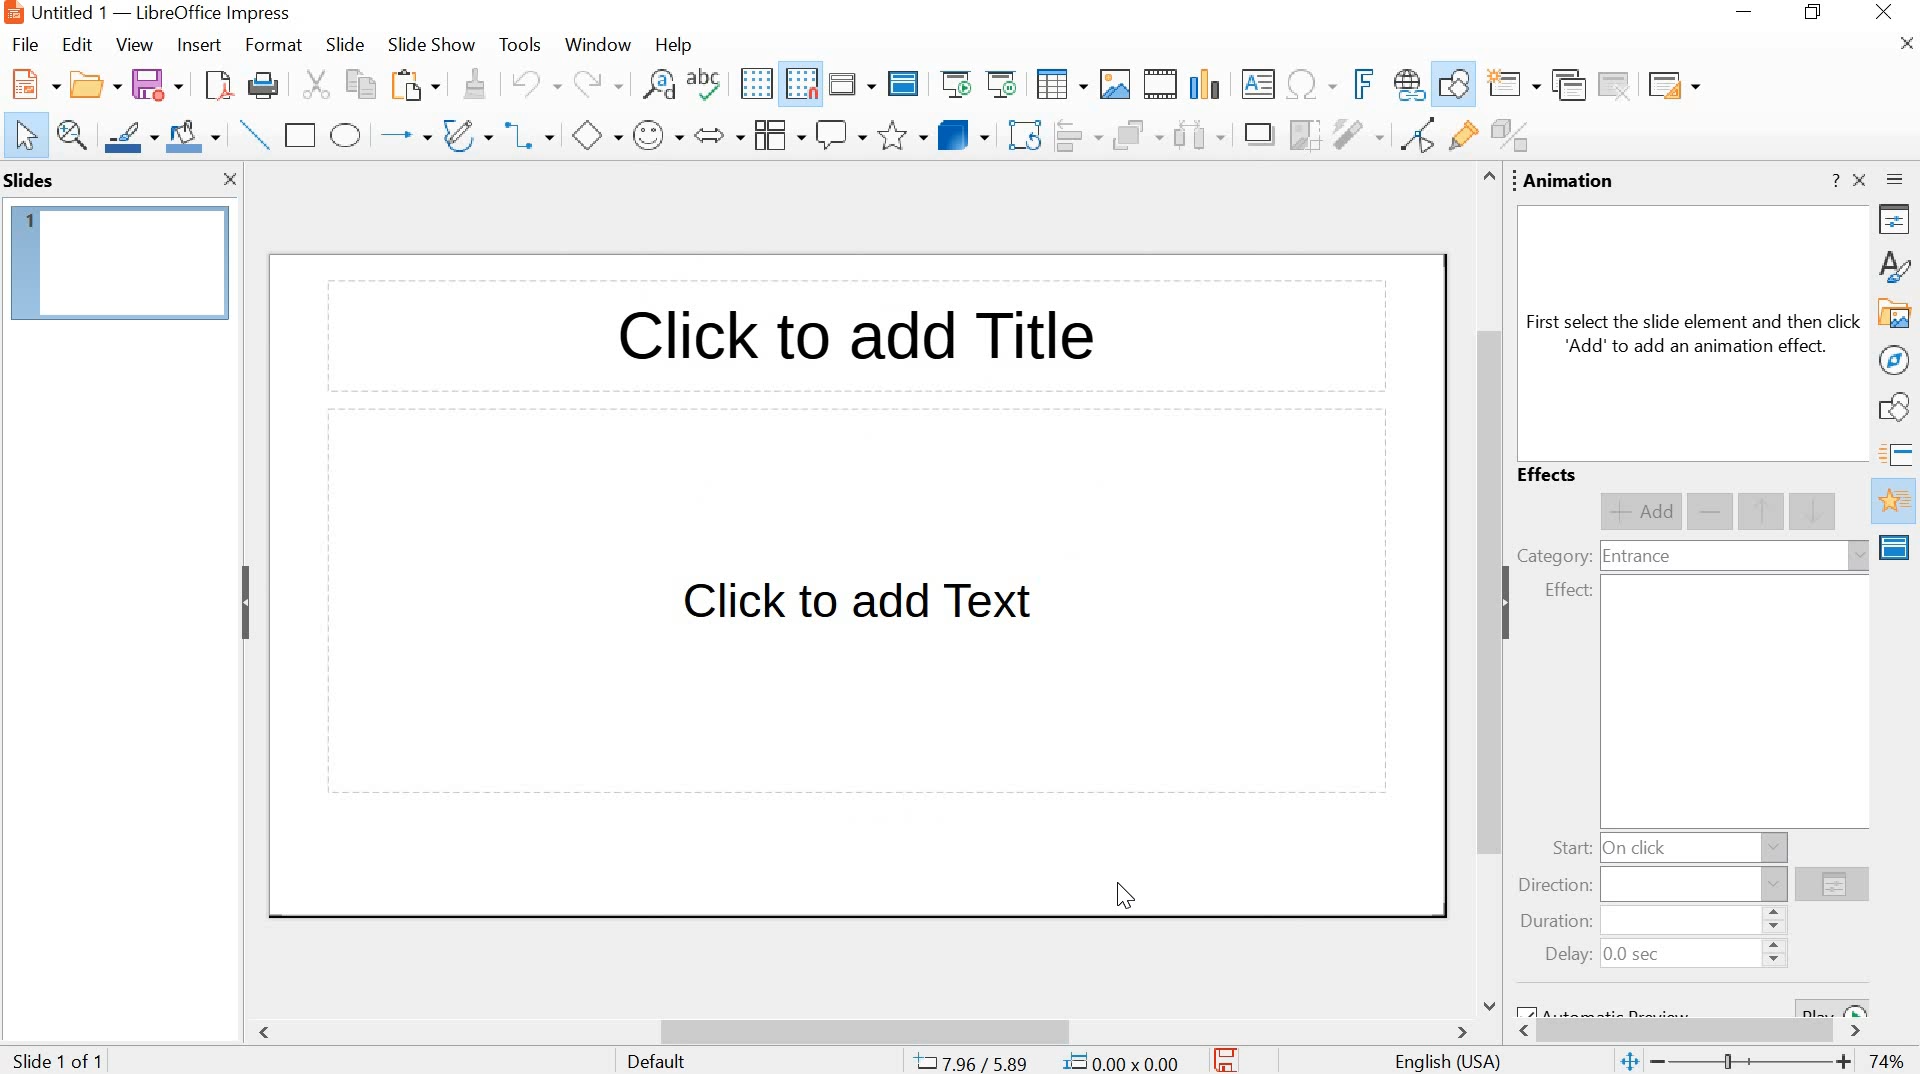 This screenshot has width=1920, height=1074. I want to click on adjustment bar, so click(1755, 1063).